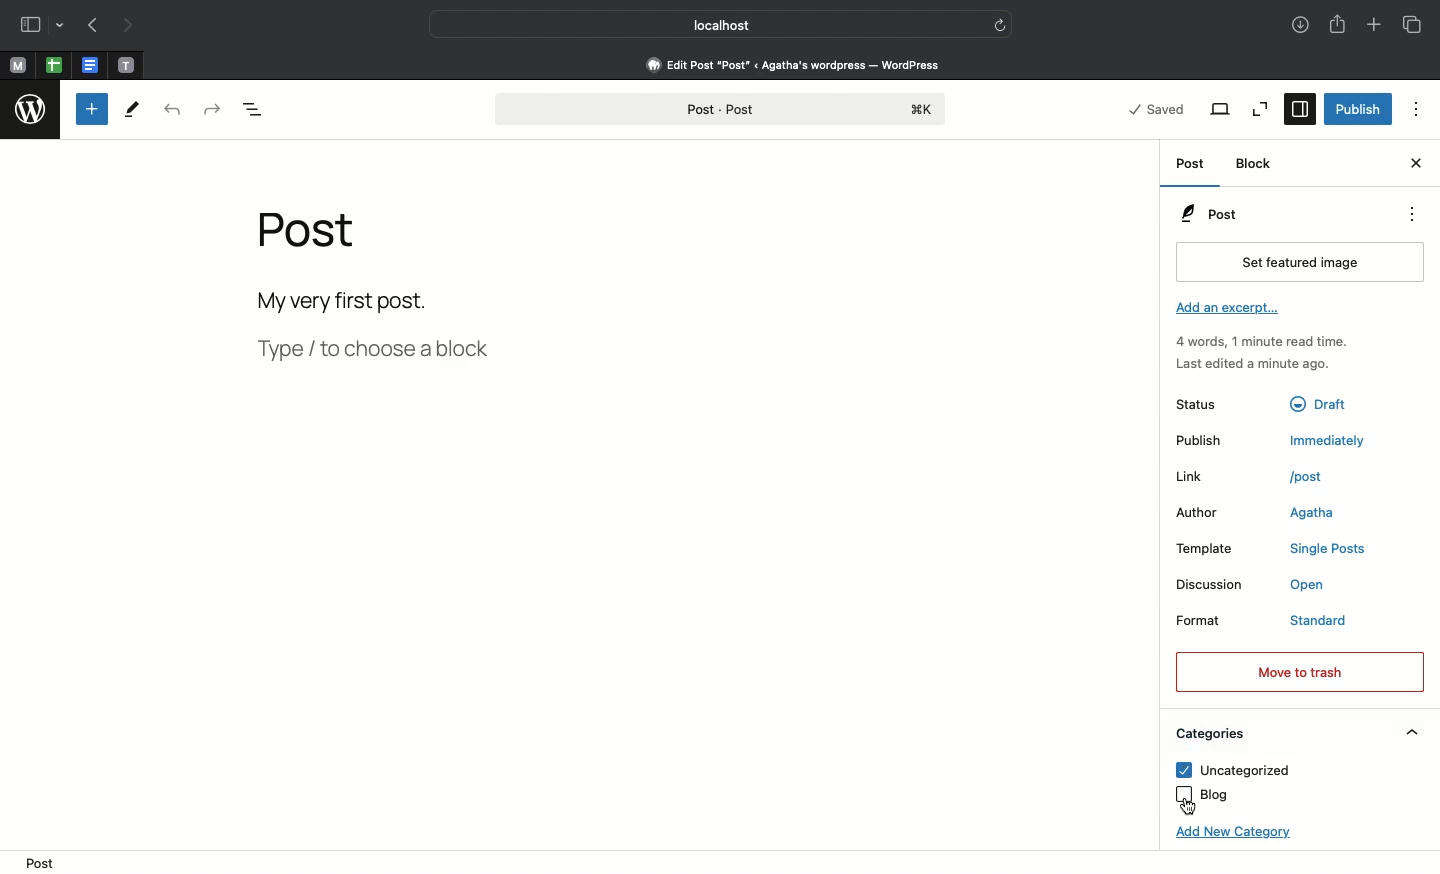 The height and width of the screenshot is (874, 1440). Describe the element at coordinates (1260, 356) in the screenshot. I see `4 words, 1 minute read time. Last edited a minute ago.` at that location.